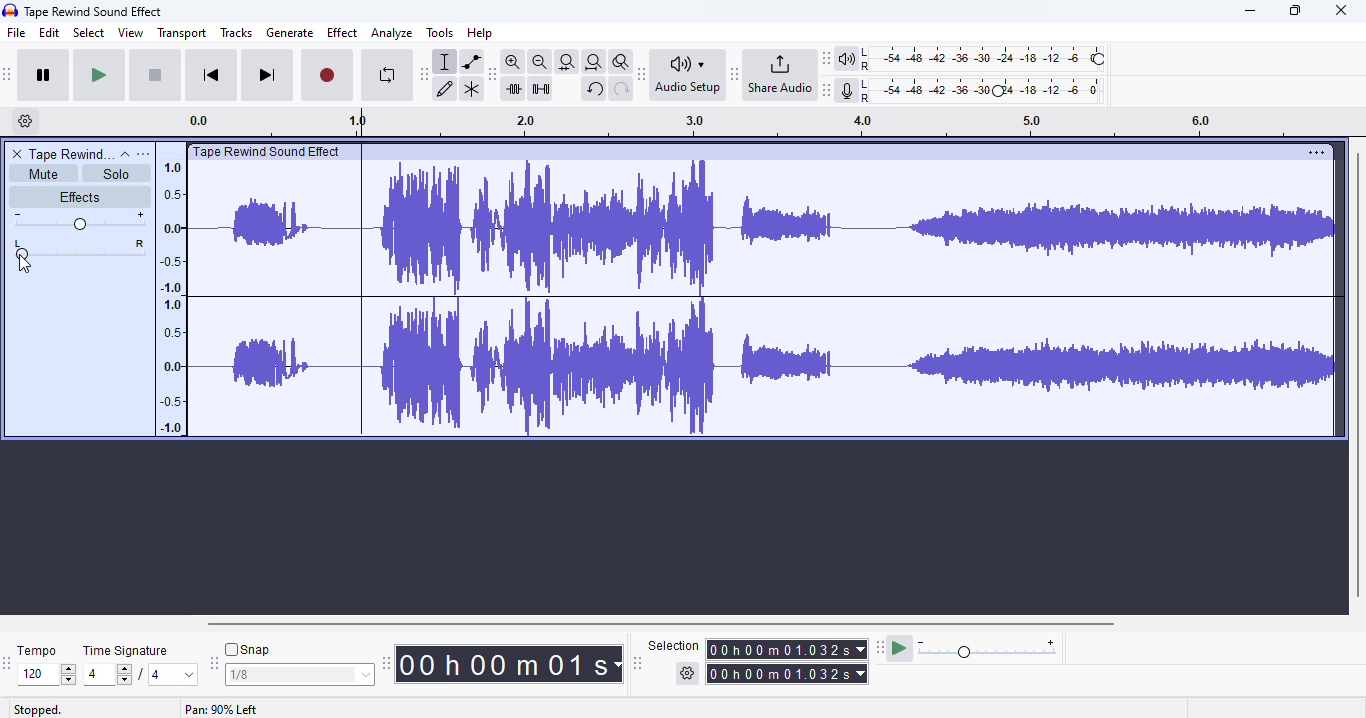 The height and width of the screenshot is (718, 1366). I want to click on audacity audio setup toolbar, so click(642, 74).